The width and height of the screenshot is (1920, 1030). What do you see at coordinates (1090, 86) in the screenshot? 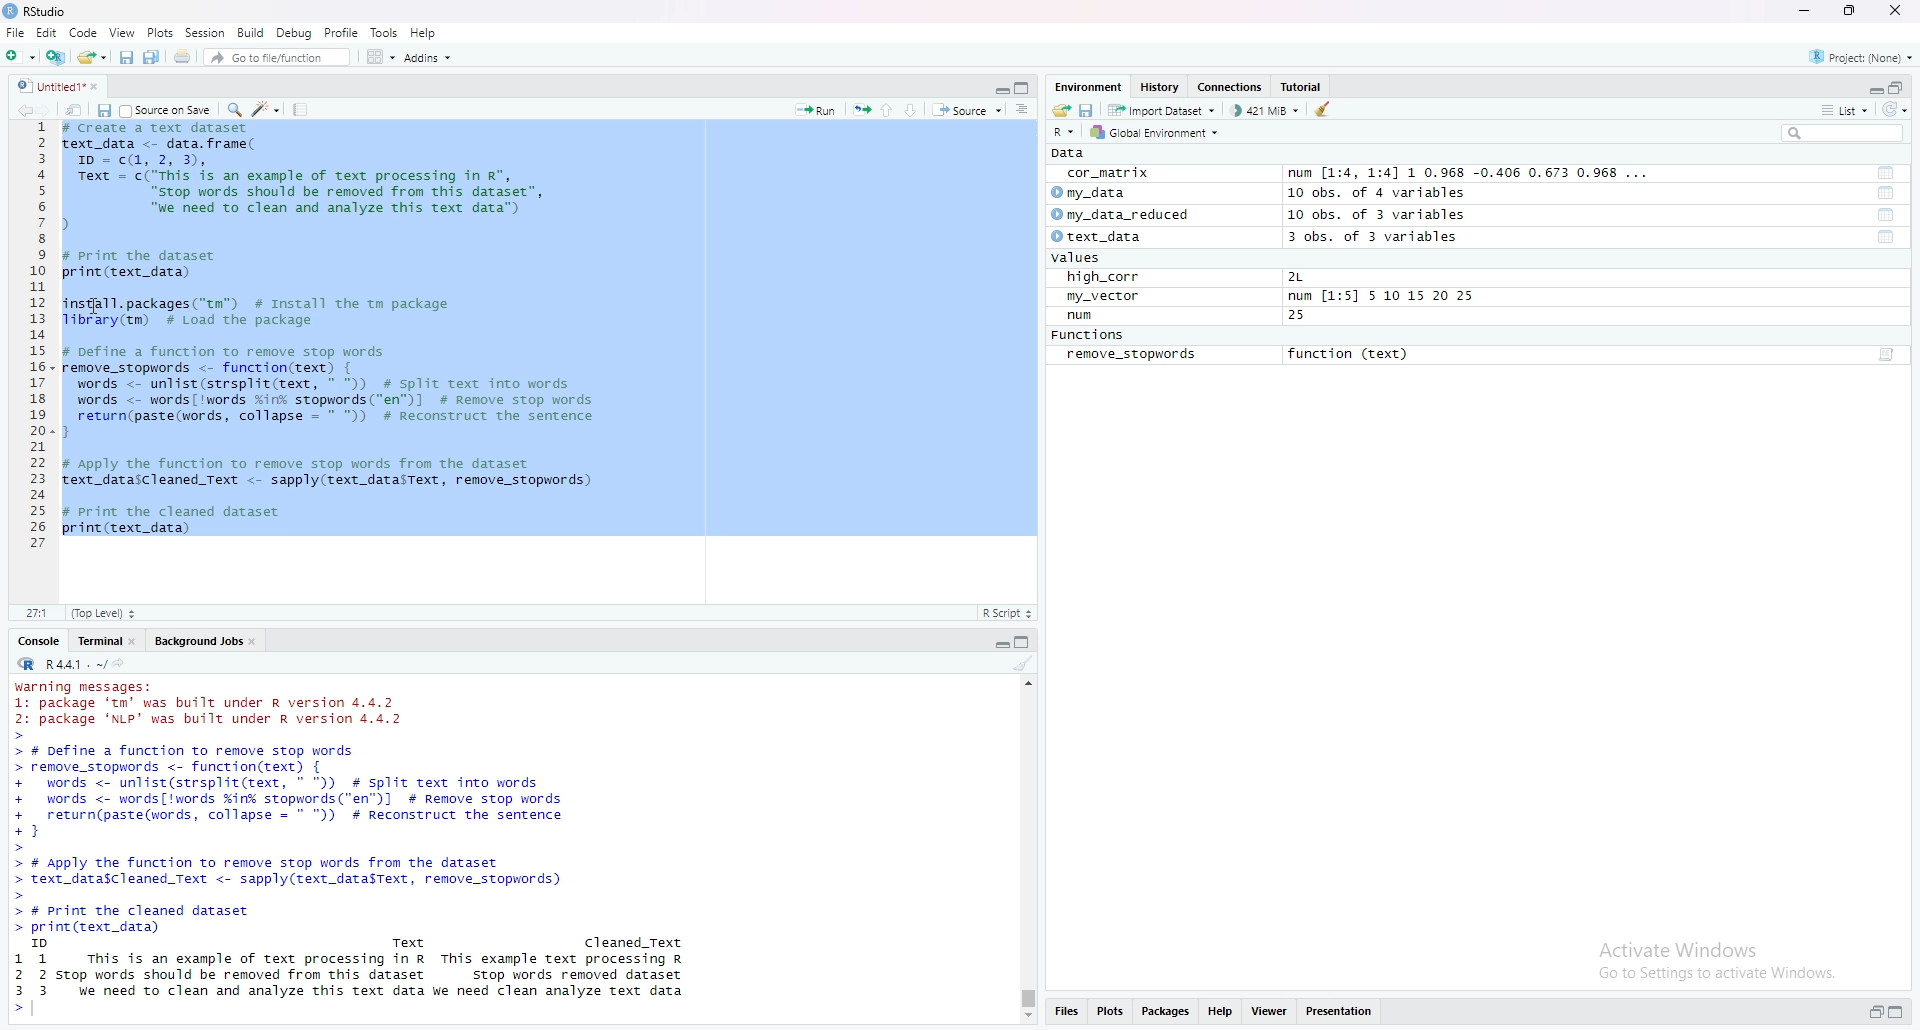
I see `Environment` at bounding box center [1090, 86].